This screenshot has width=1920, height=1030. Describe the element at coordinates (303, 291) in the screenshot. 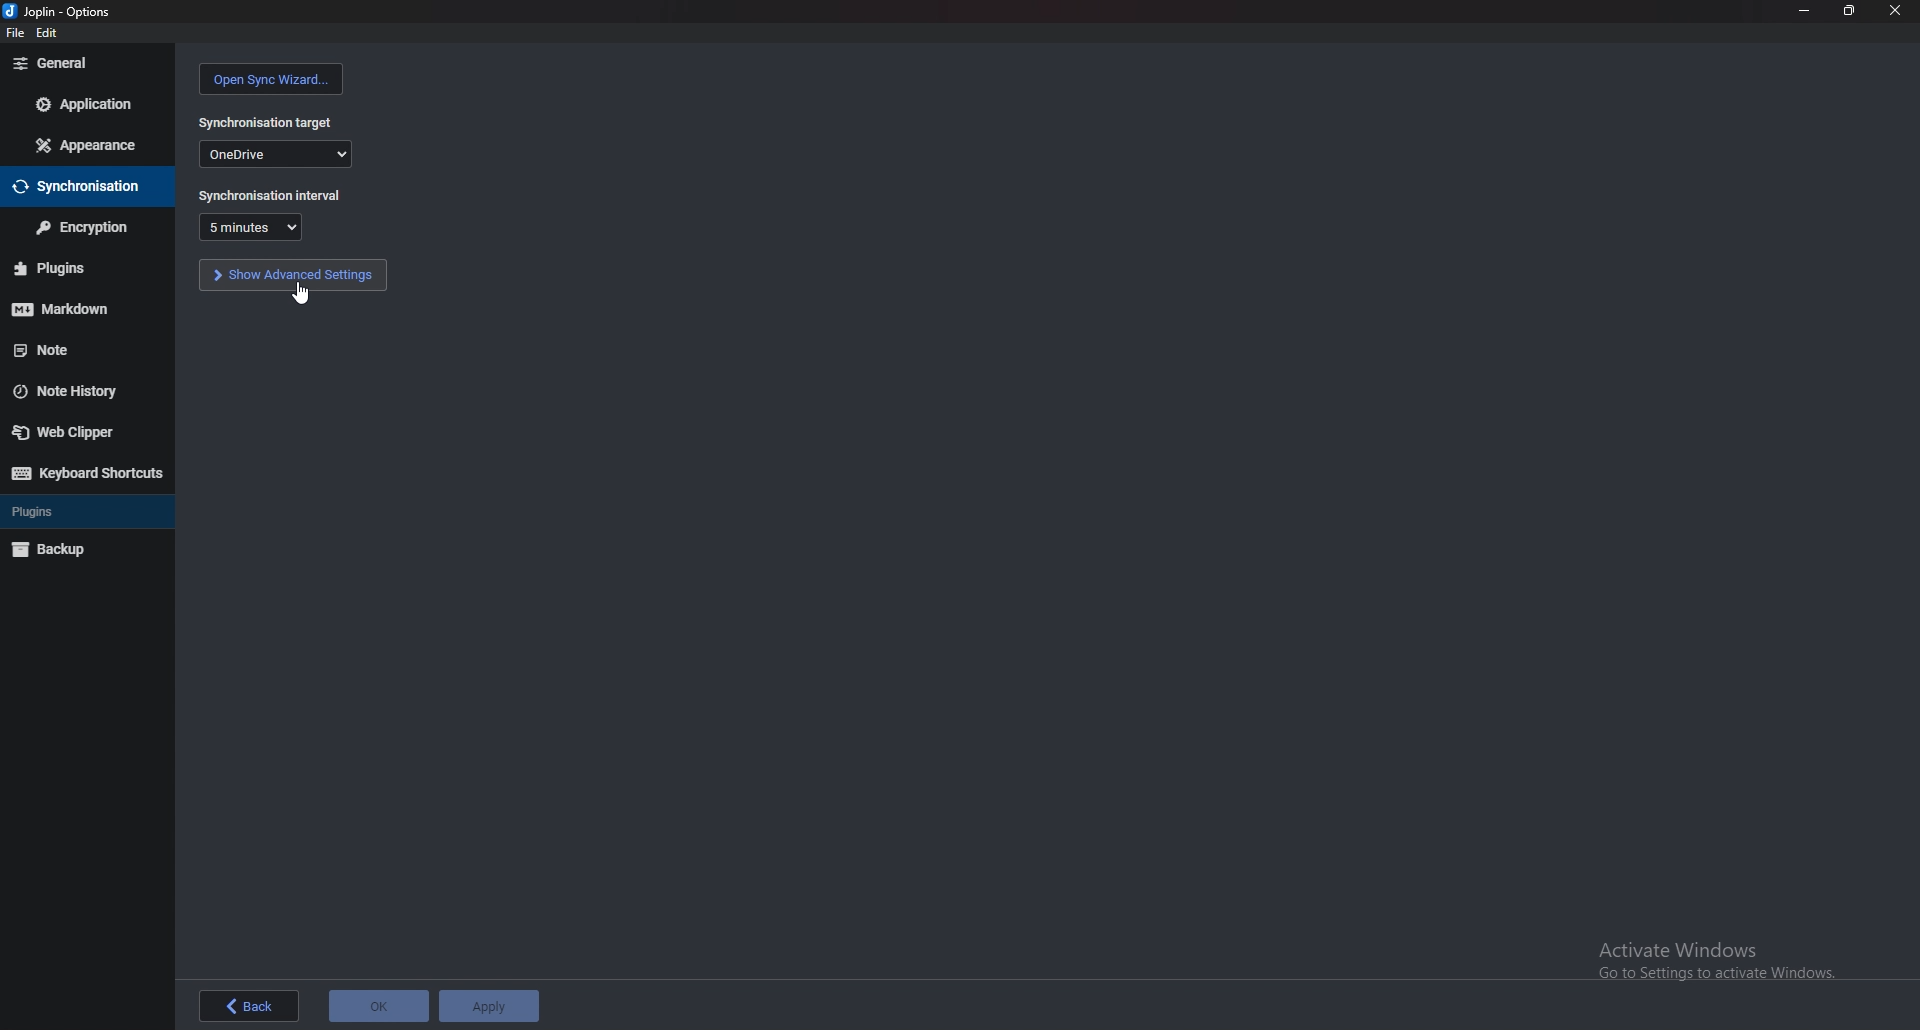

I see `cursor` at that location.